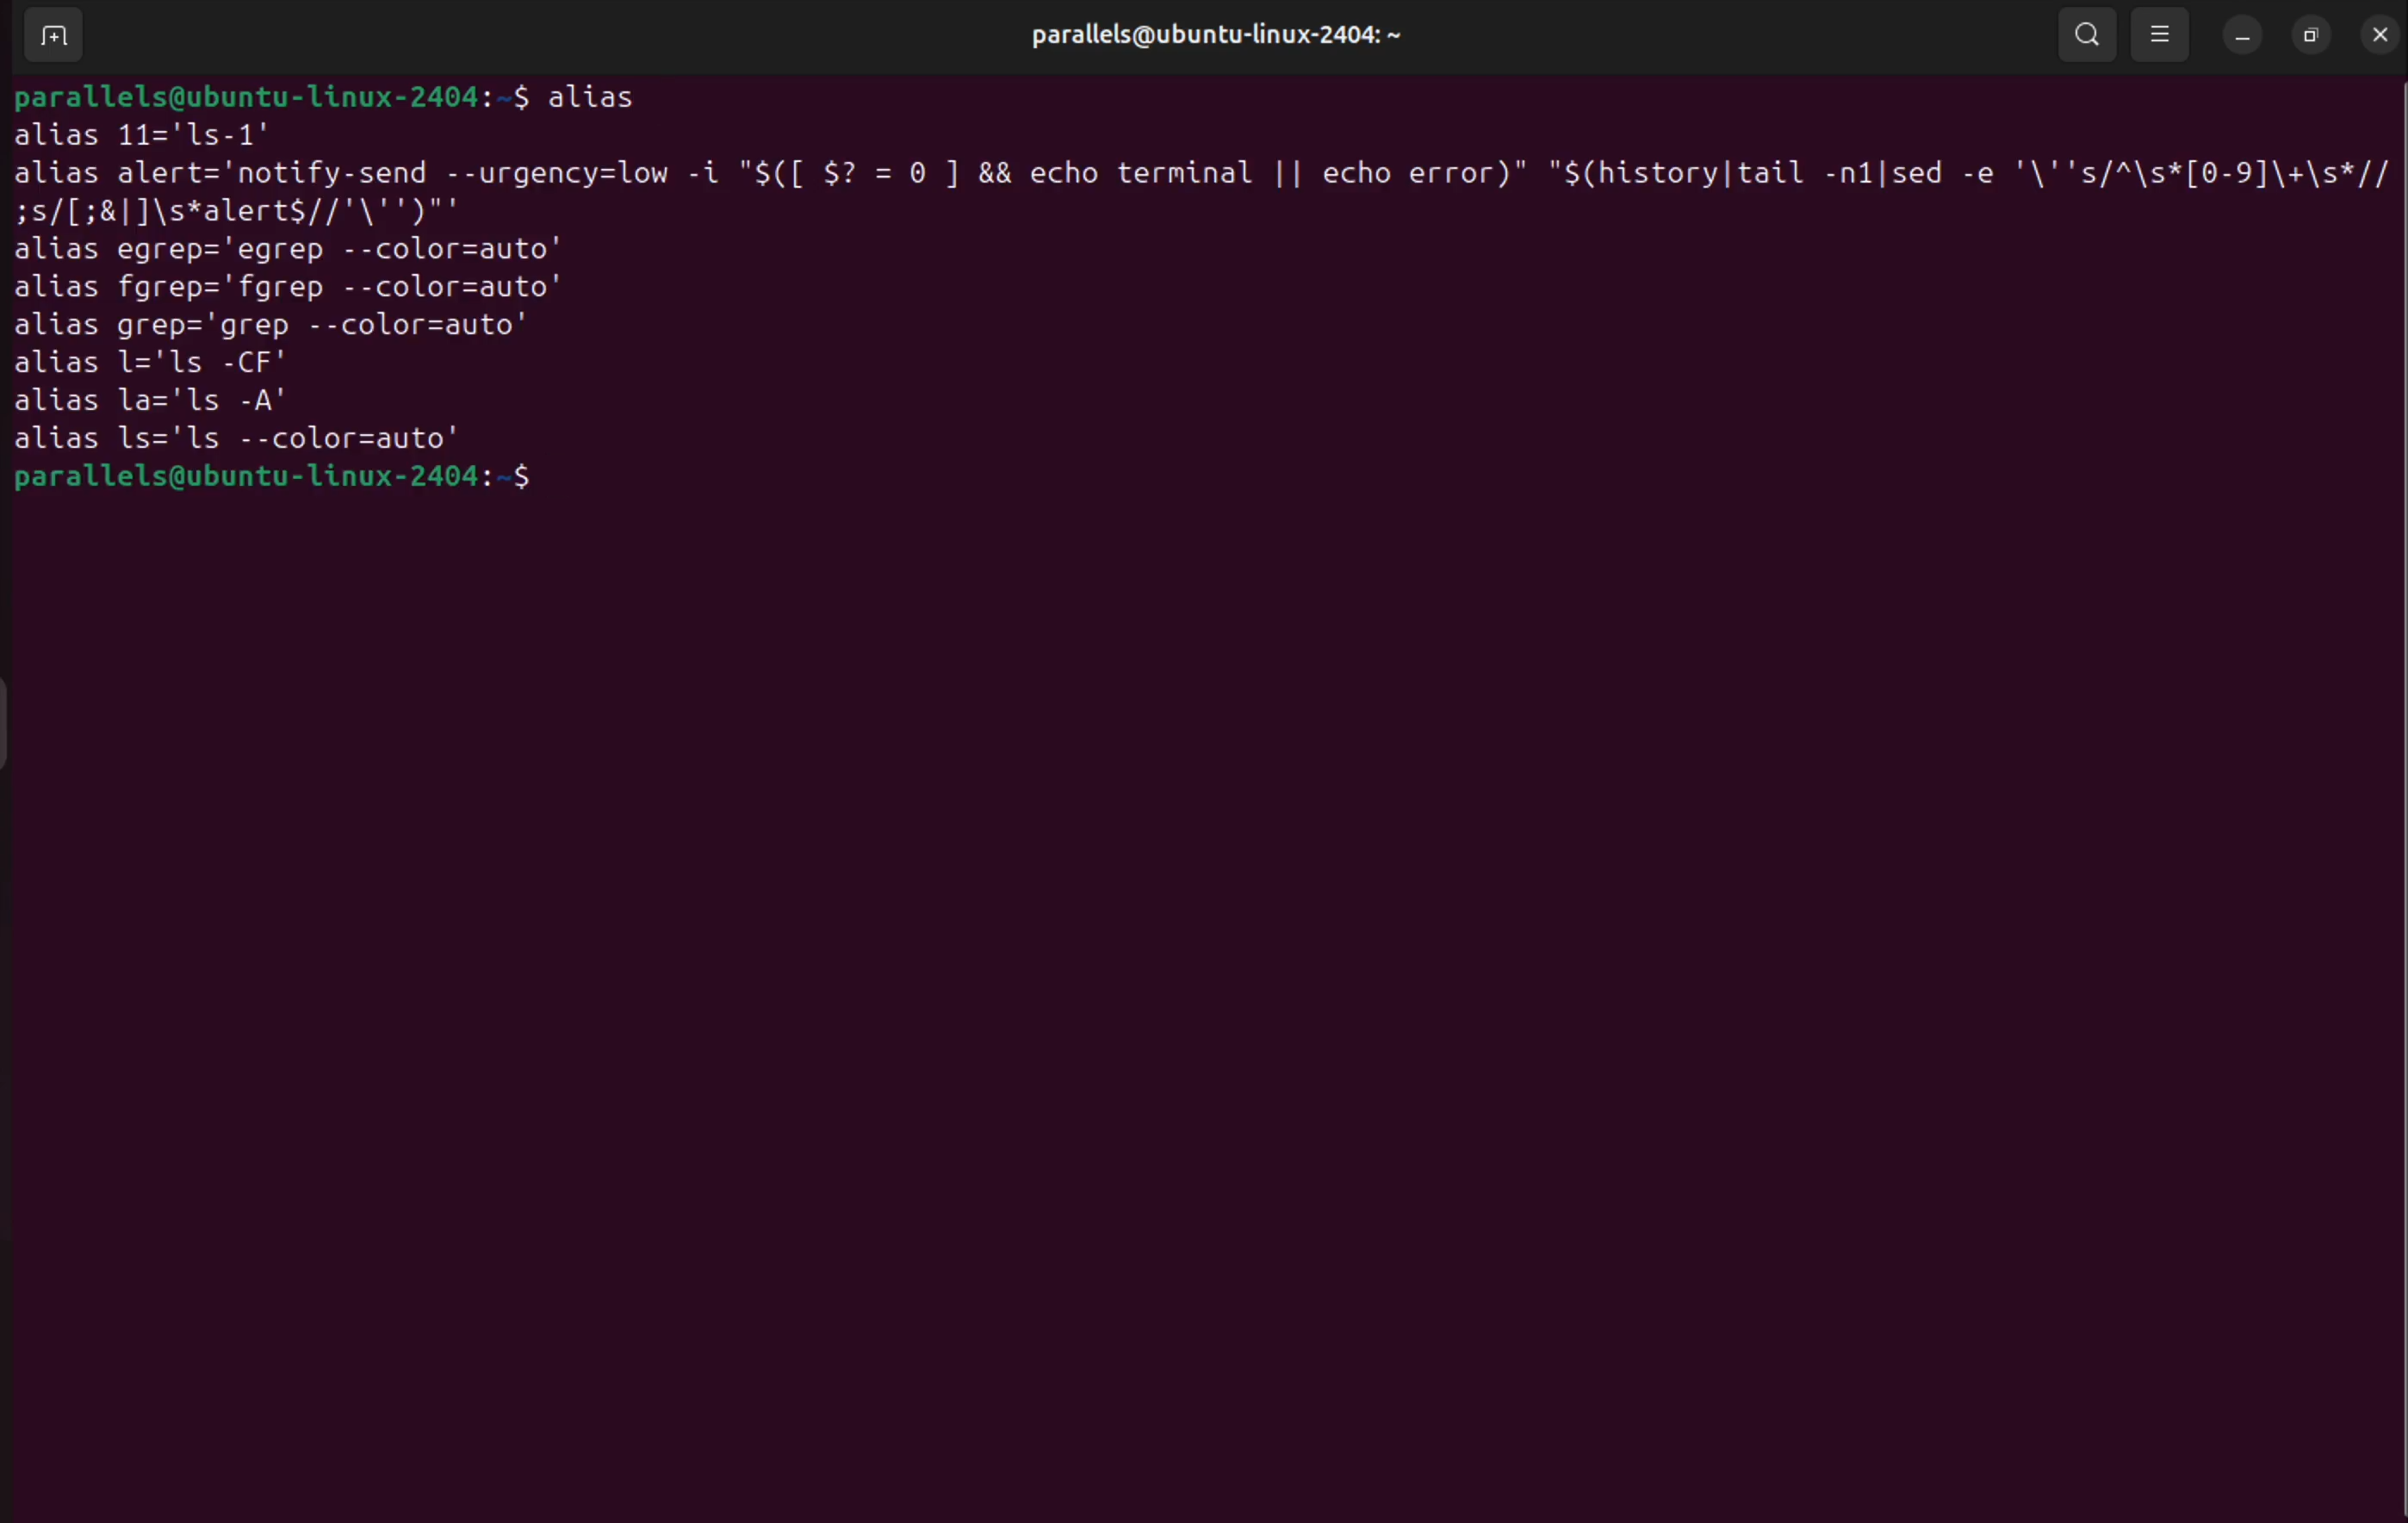  What do you see at coordinates (1214, 34) in the screenshot?
I see `username` at bounding box center [1214, 34].